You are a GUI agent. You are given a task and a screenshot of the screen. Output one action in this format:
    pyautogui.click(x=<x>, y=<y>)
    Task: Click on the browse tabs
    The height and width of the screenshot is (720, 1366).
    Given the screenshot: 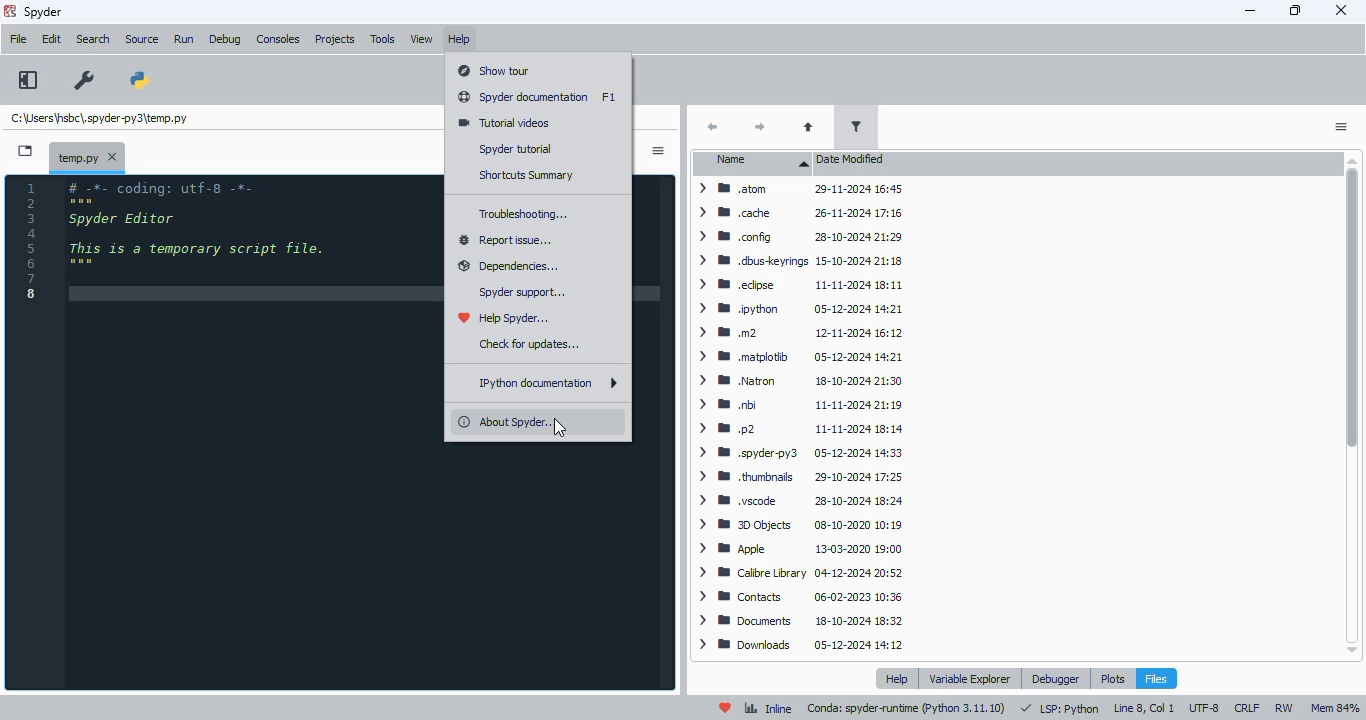 What is the action you would take?
    pyautogui.click(x=26, y=151)
    